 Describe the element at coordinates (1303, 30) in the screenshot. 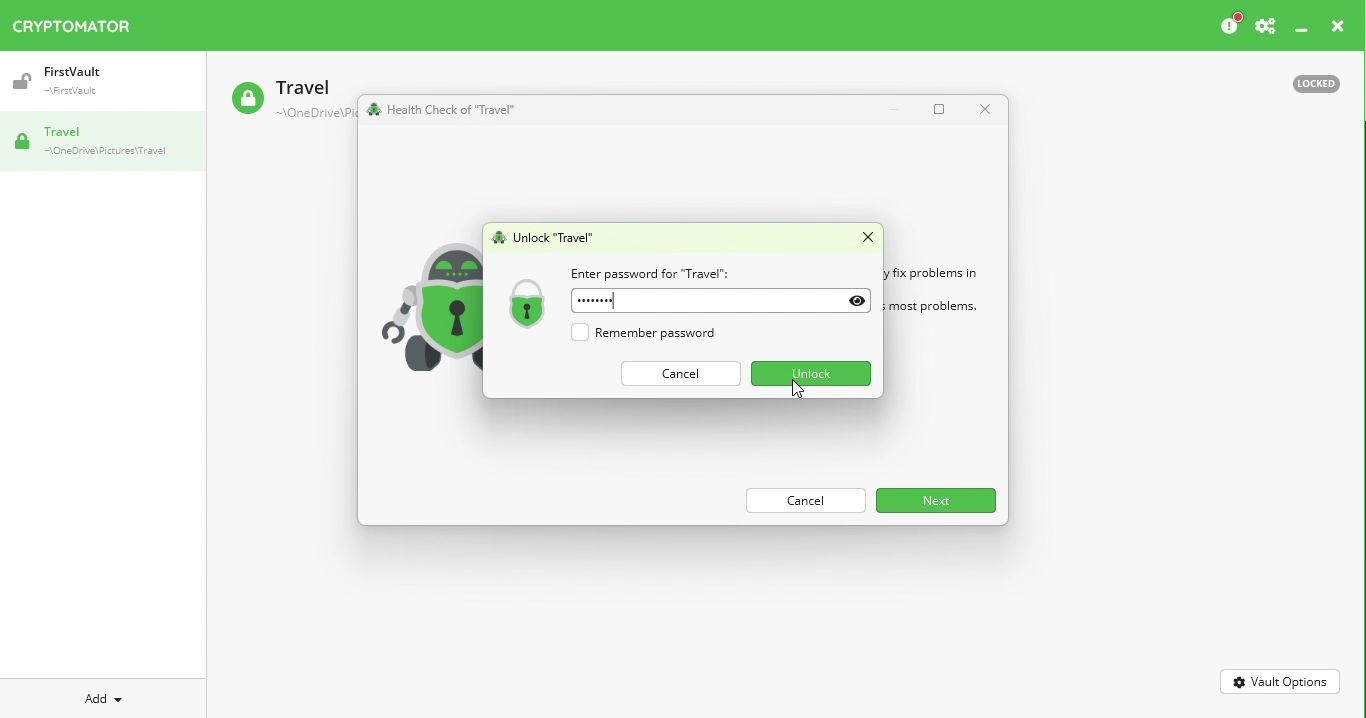

I see `Minimize` at that location.